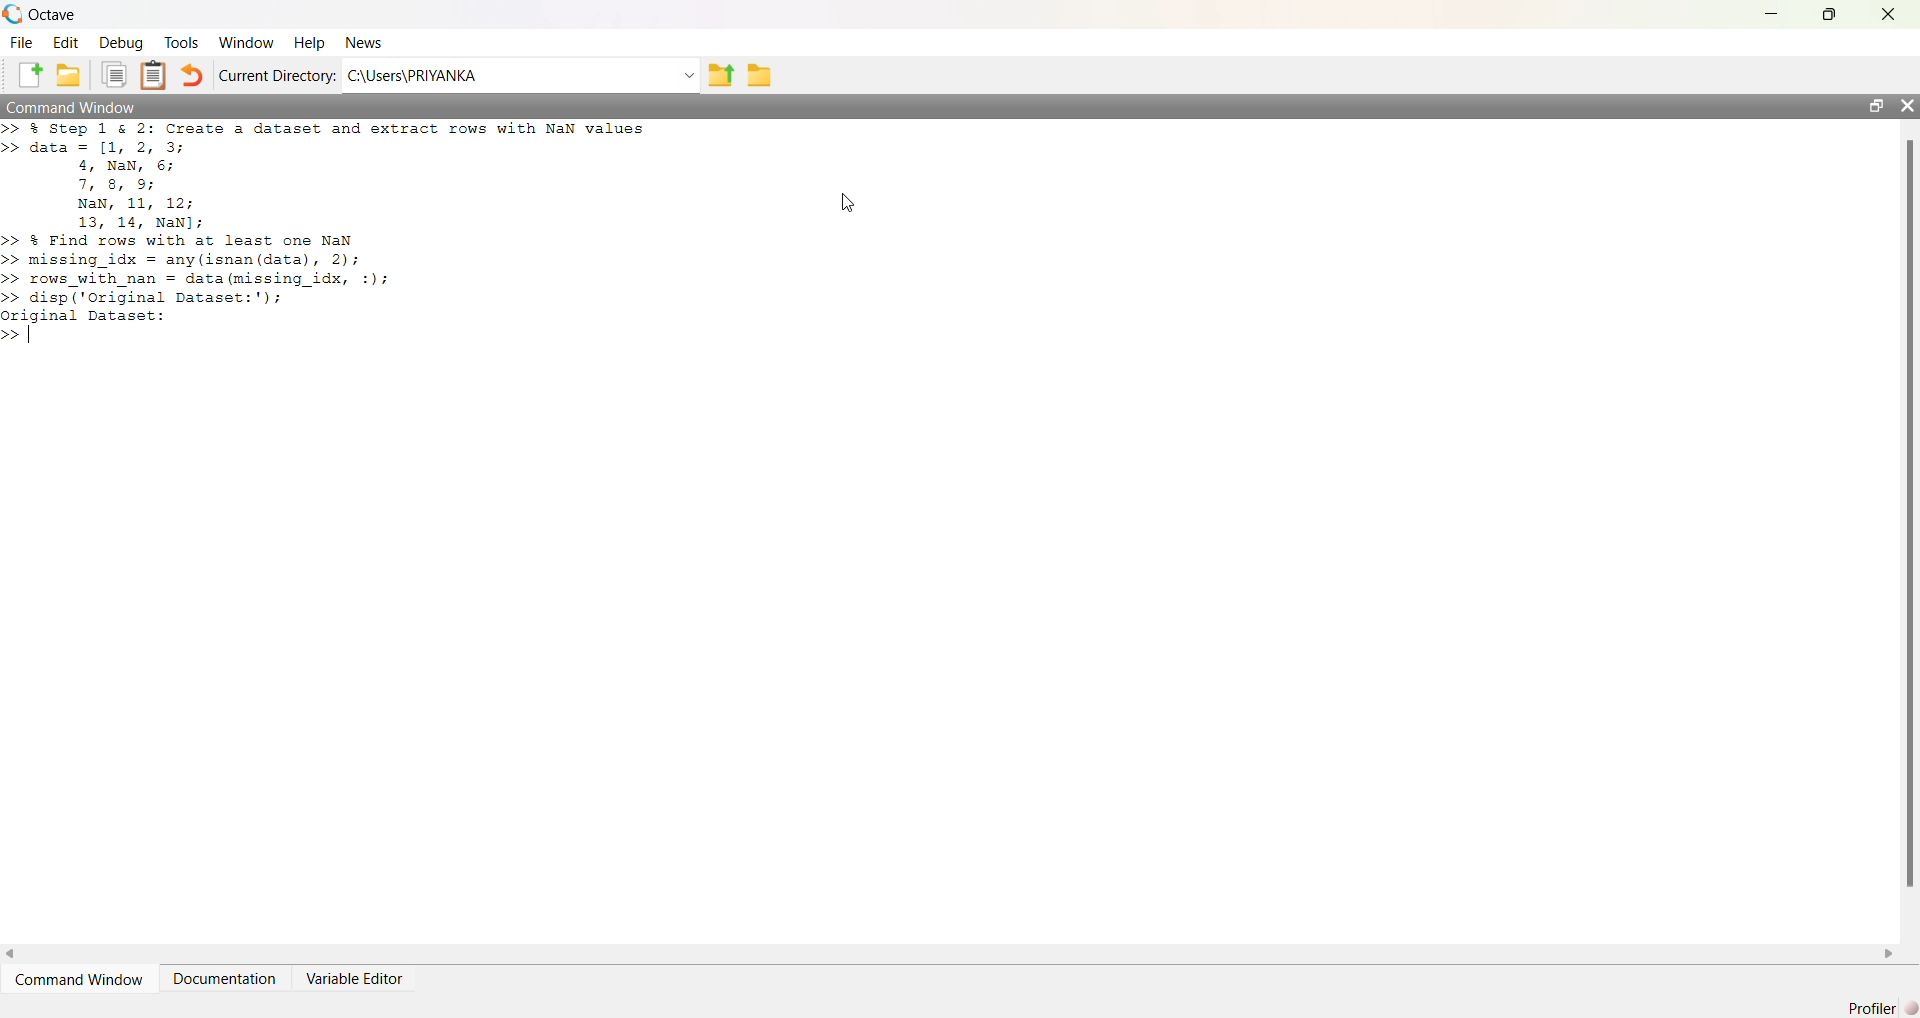  Describe the element at coordinates (114, 75) in the screenshot. I see `Duplicate` at that location.